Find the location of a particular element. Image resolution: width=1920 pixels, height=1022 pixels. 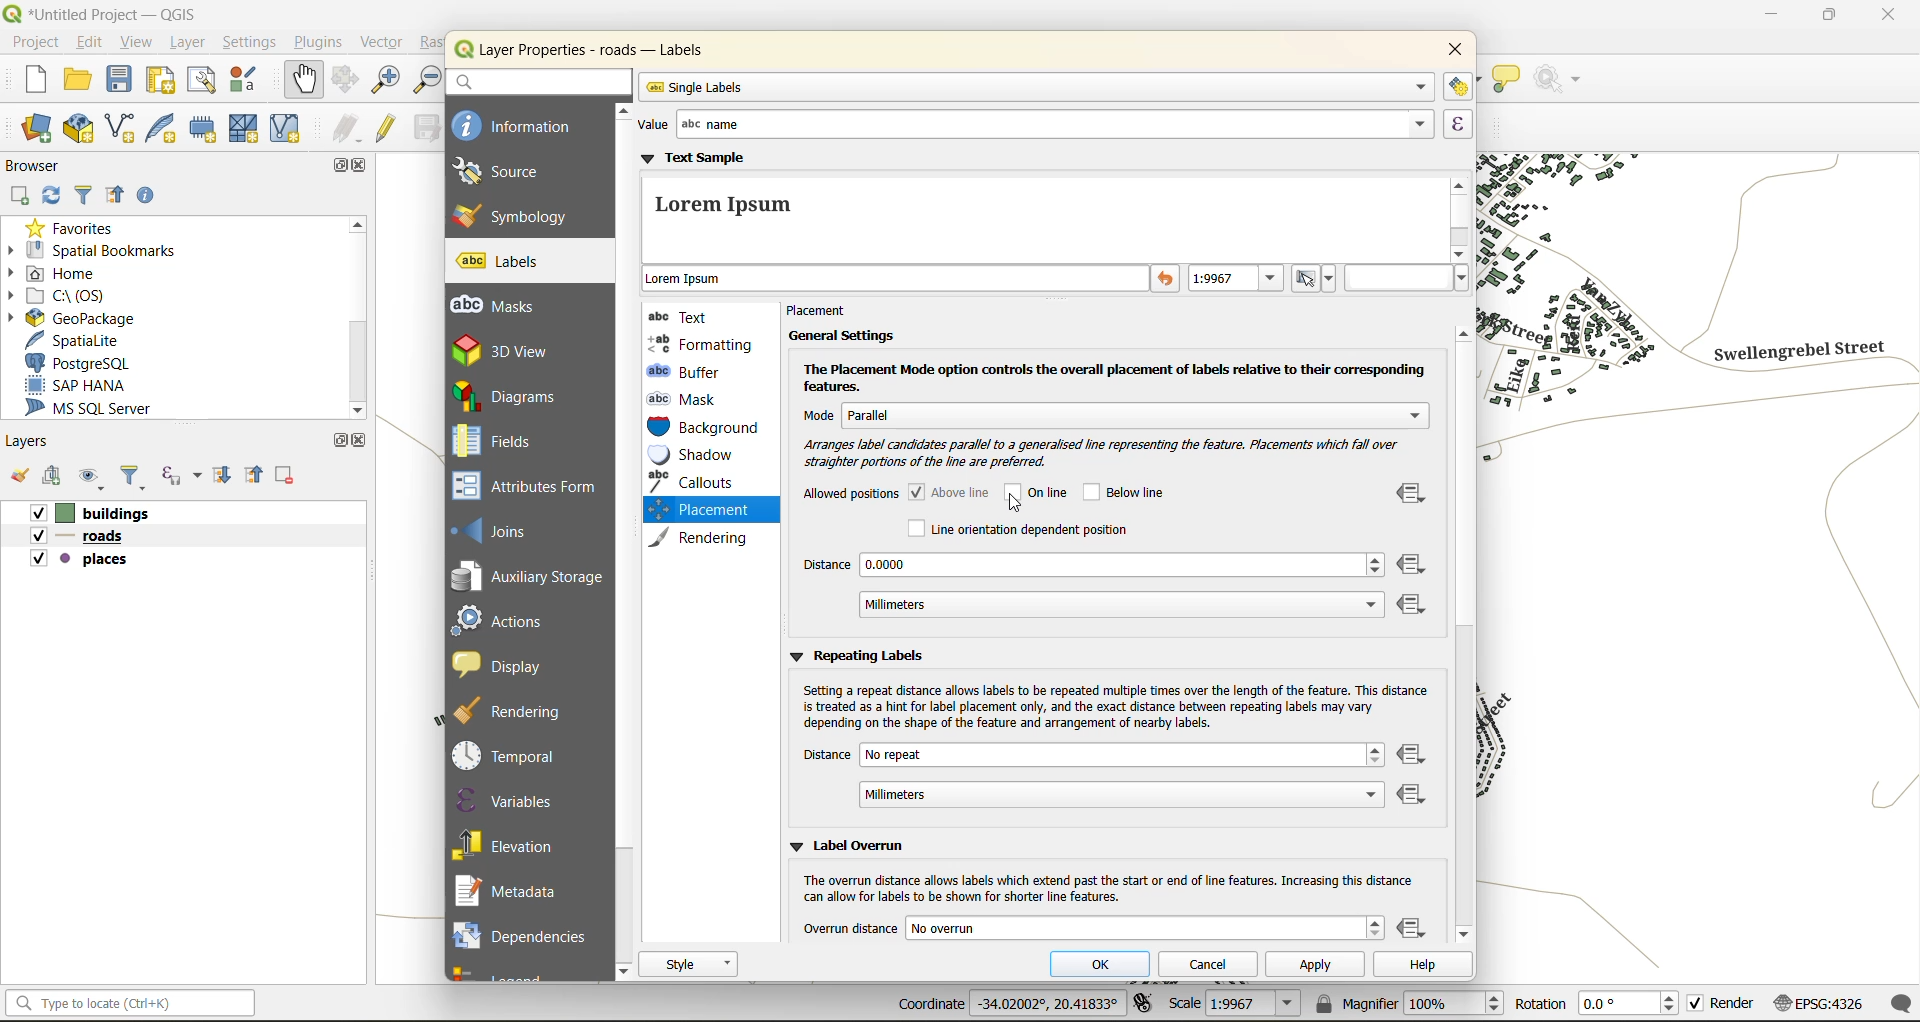

data defined override is located at coordinates (1414, 551).